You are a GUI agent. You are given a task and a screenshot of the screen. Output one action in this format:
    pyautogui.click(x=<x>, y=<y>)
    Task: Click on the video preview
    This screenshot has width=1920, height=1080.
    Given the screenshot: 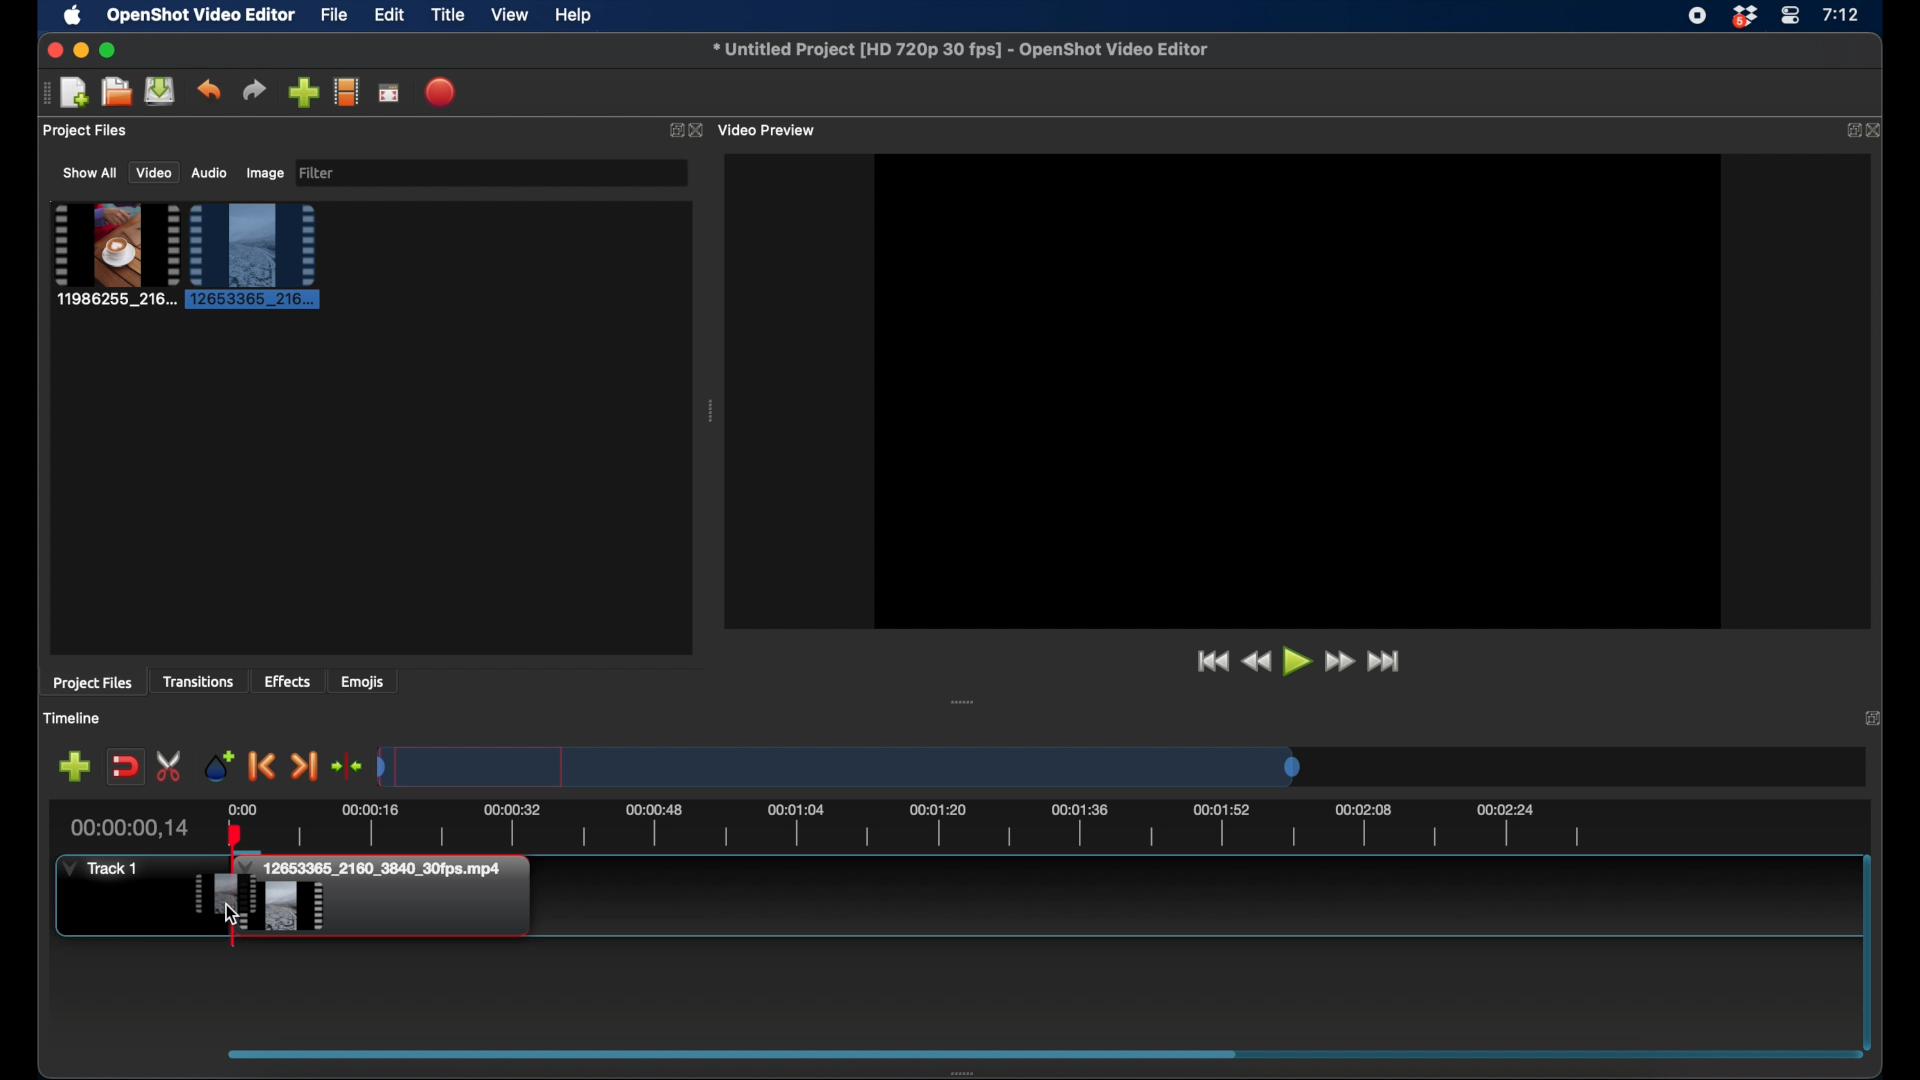 What is the action you would take?
    pyautogui.click(x=1298, y=389)
    